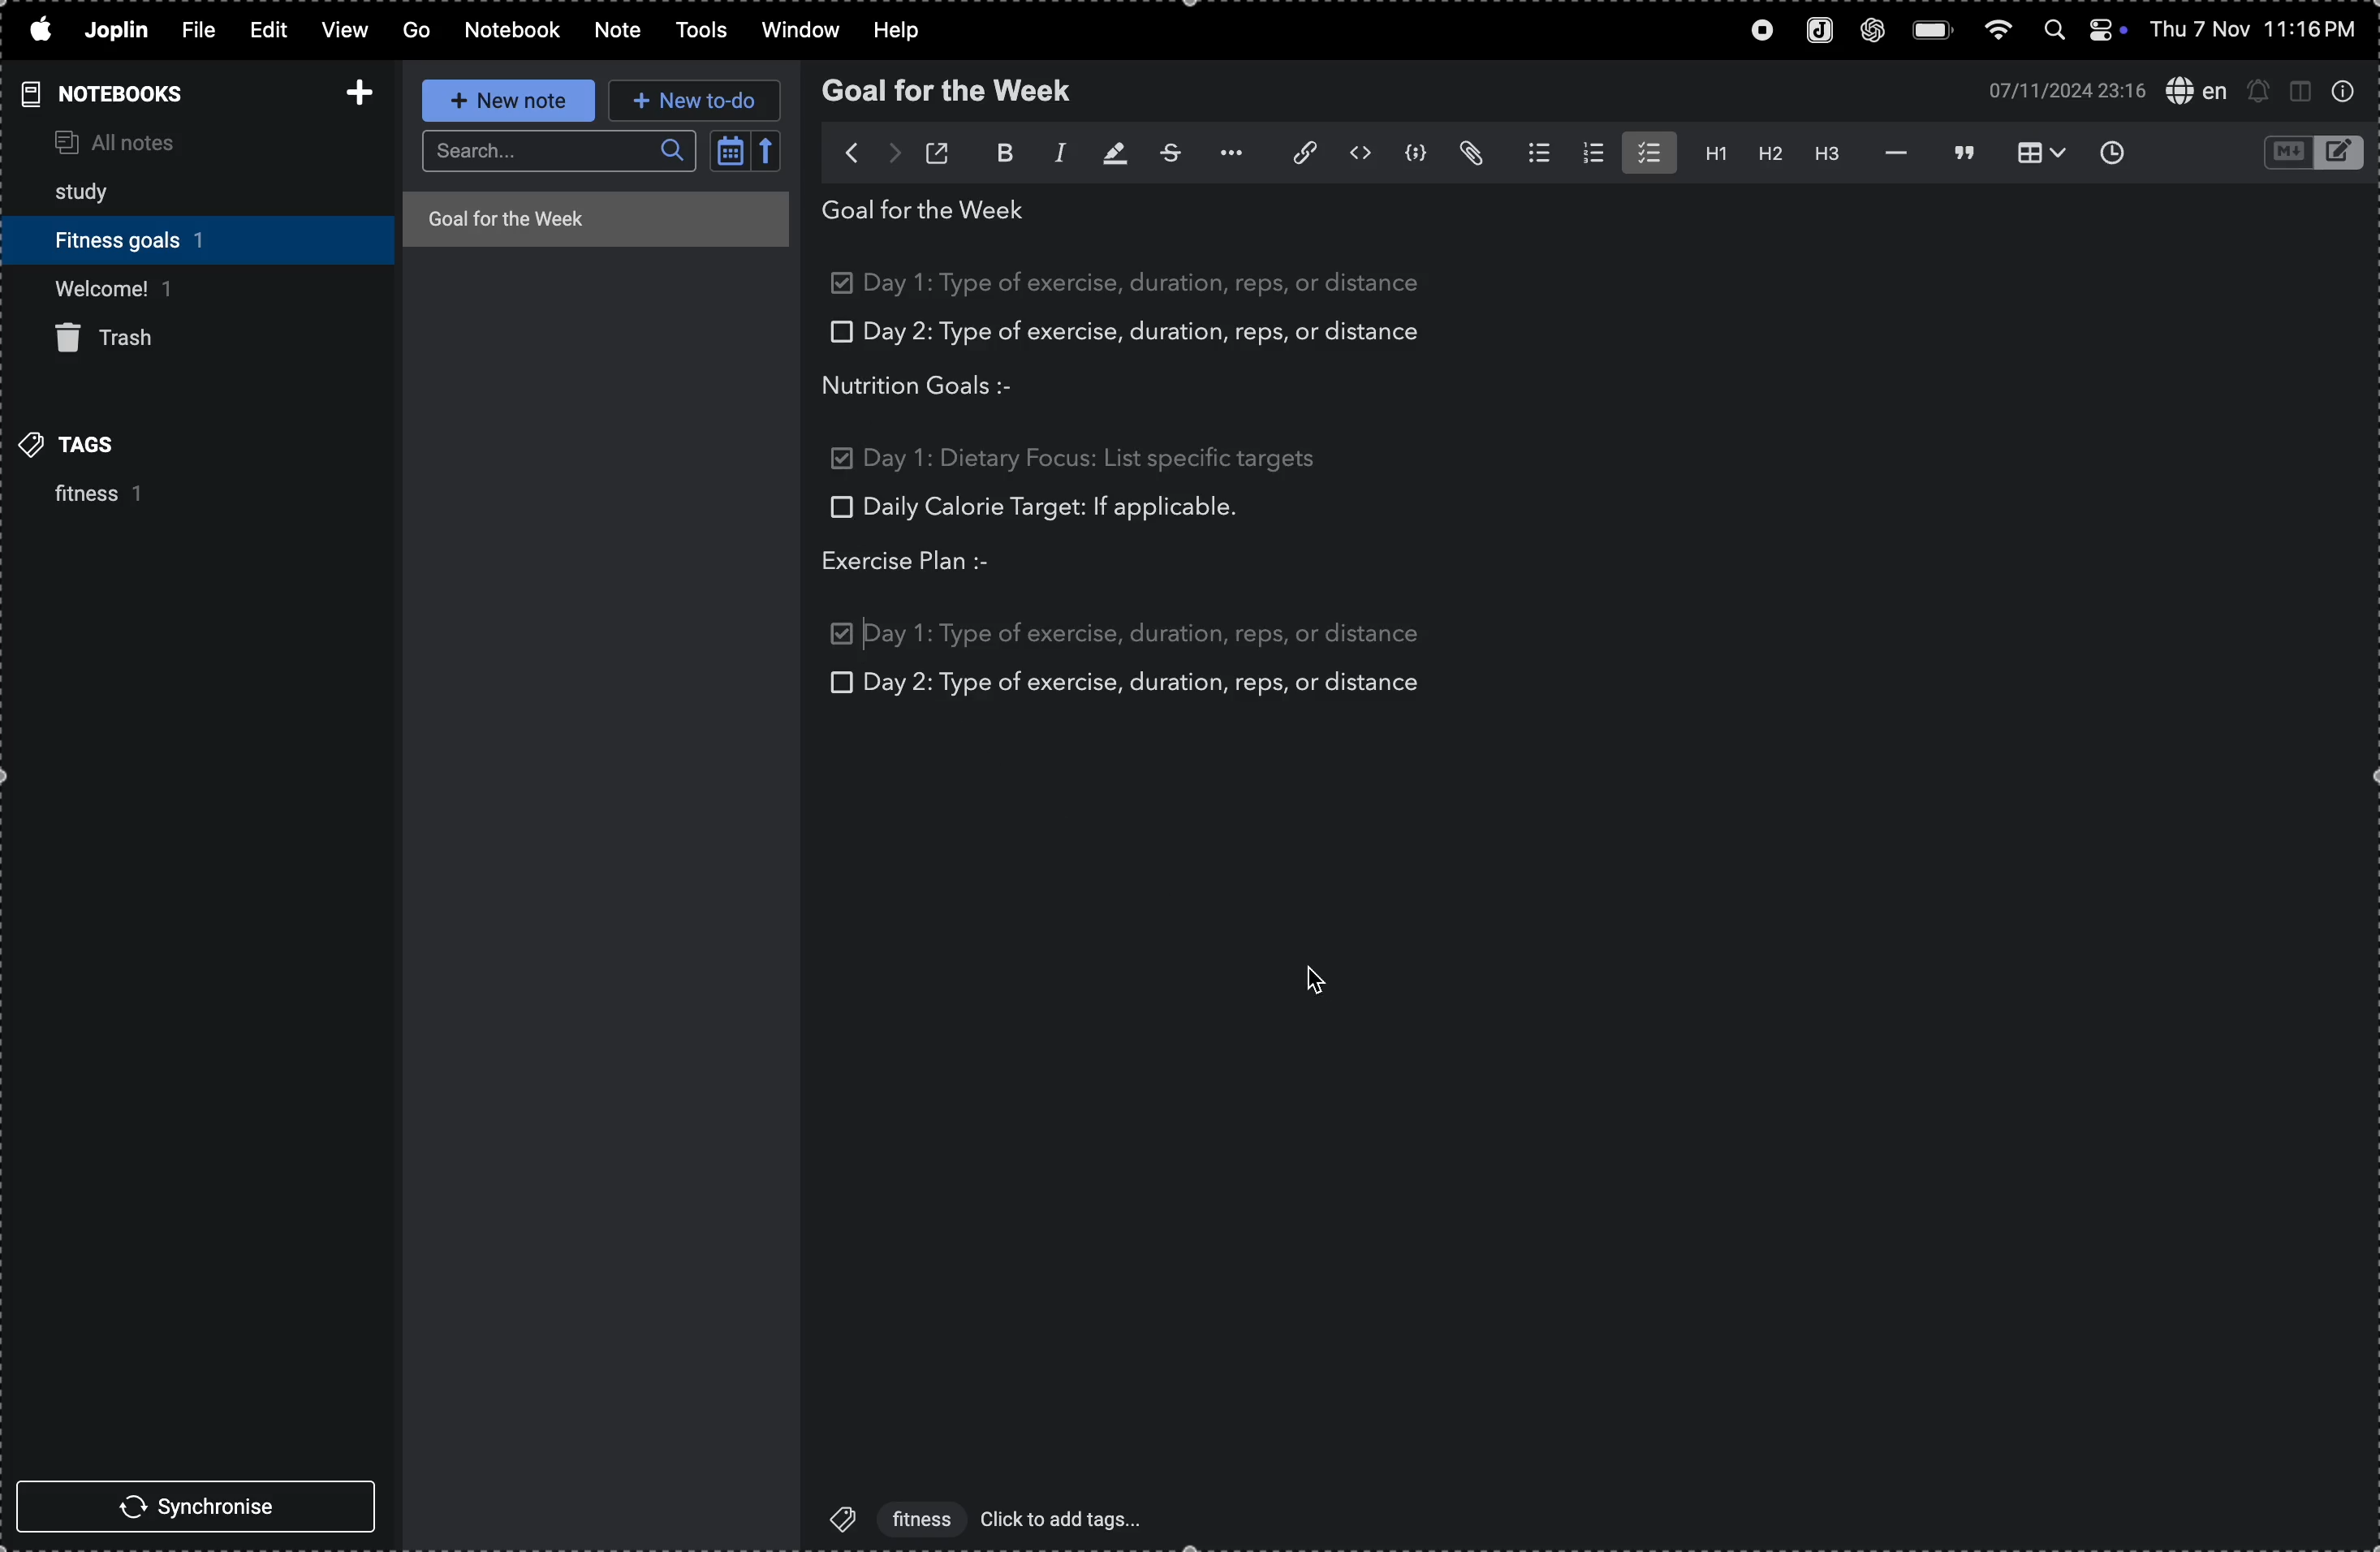 This screenshot has height=1552, width=2380. Describe the element at coordinates (1823, 152) in the screenshot. I see `heading 3` at that location.